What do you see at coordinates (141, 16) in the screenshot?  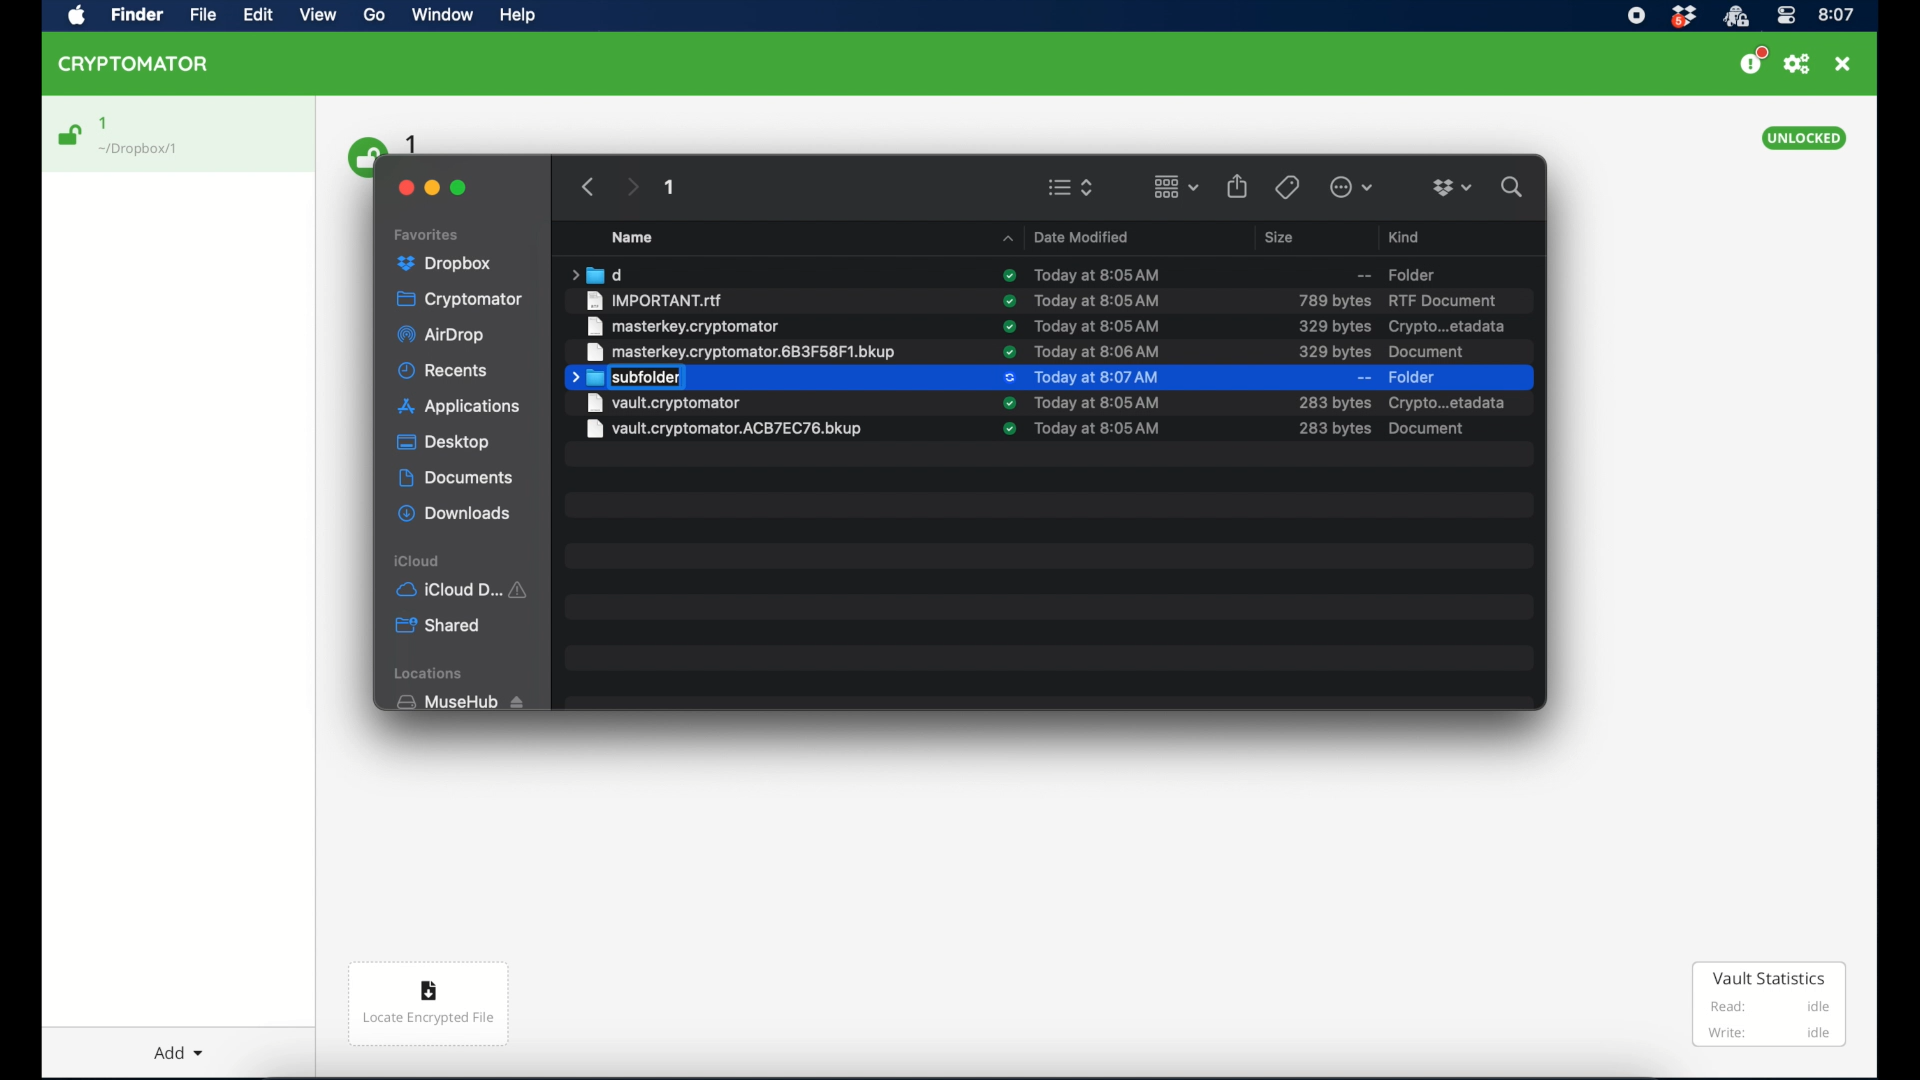 I see `Find` at bounding box center [141, 16].